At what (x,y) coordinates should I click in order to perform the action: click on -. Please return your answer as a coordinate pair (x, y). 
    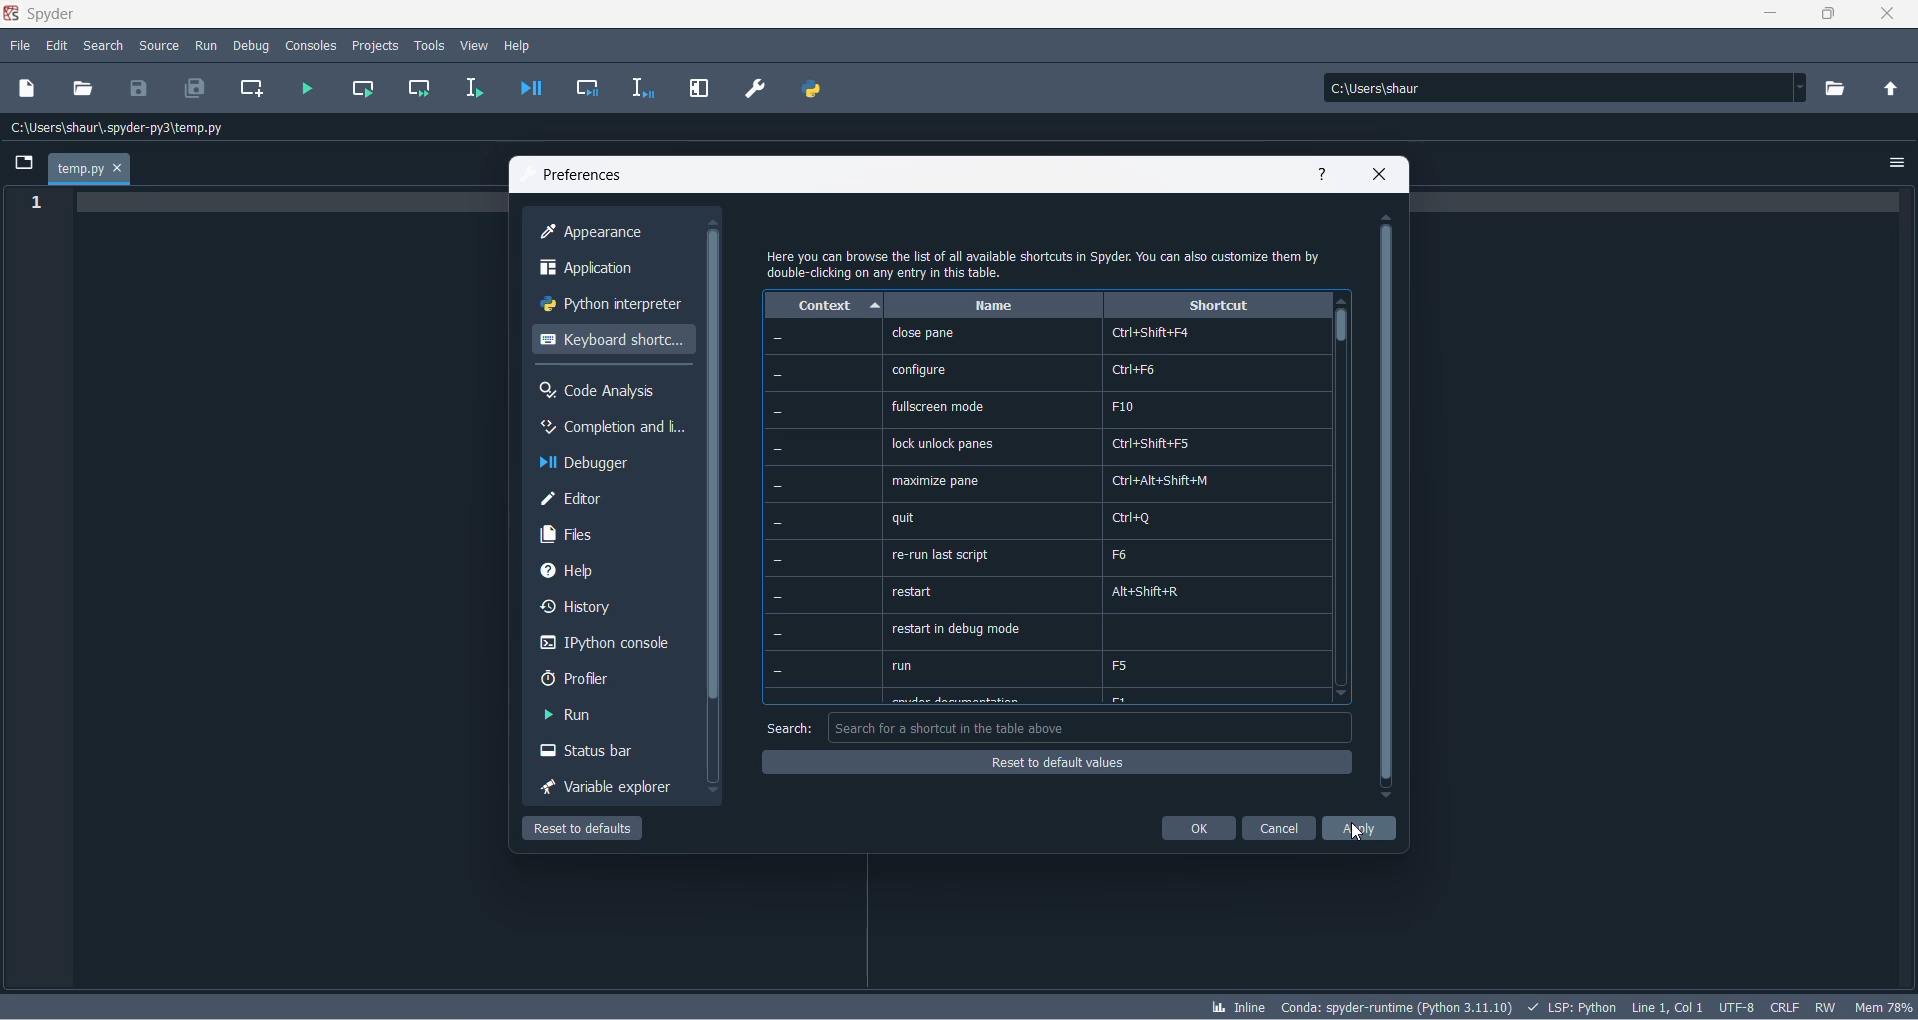
    Looking at the image, I should click on (777, 559).